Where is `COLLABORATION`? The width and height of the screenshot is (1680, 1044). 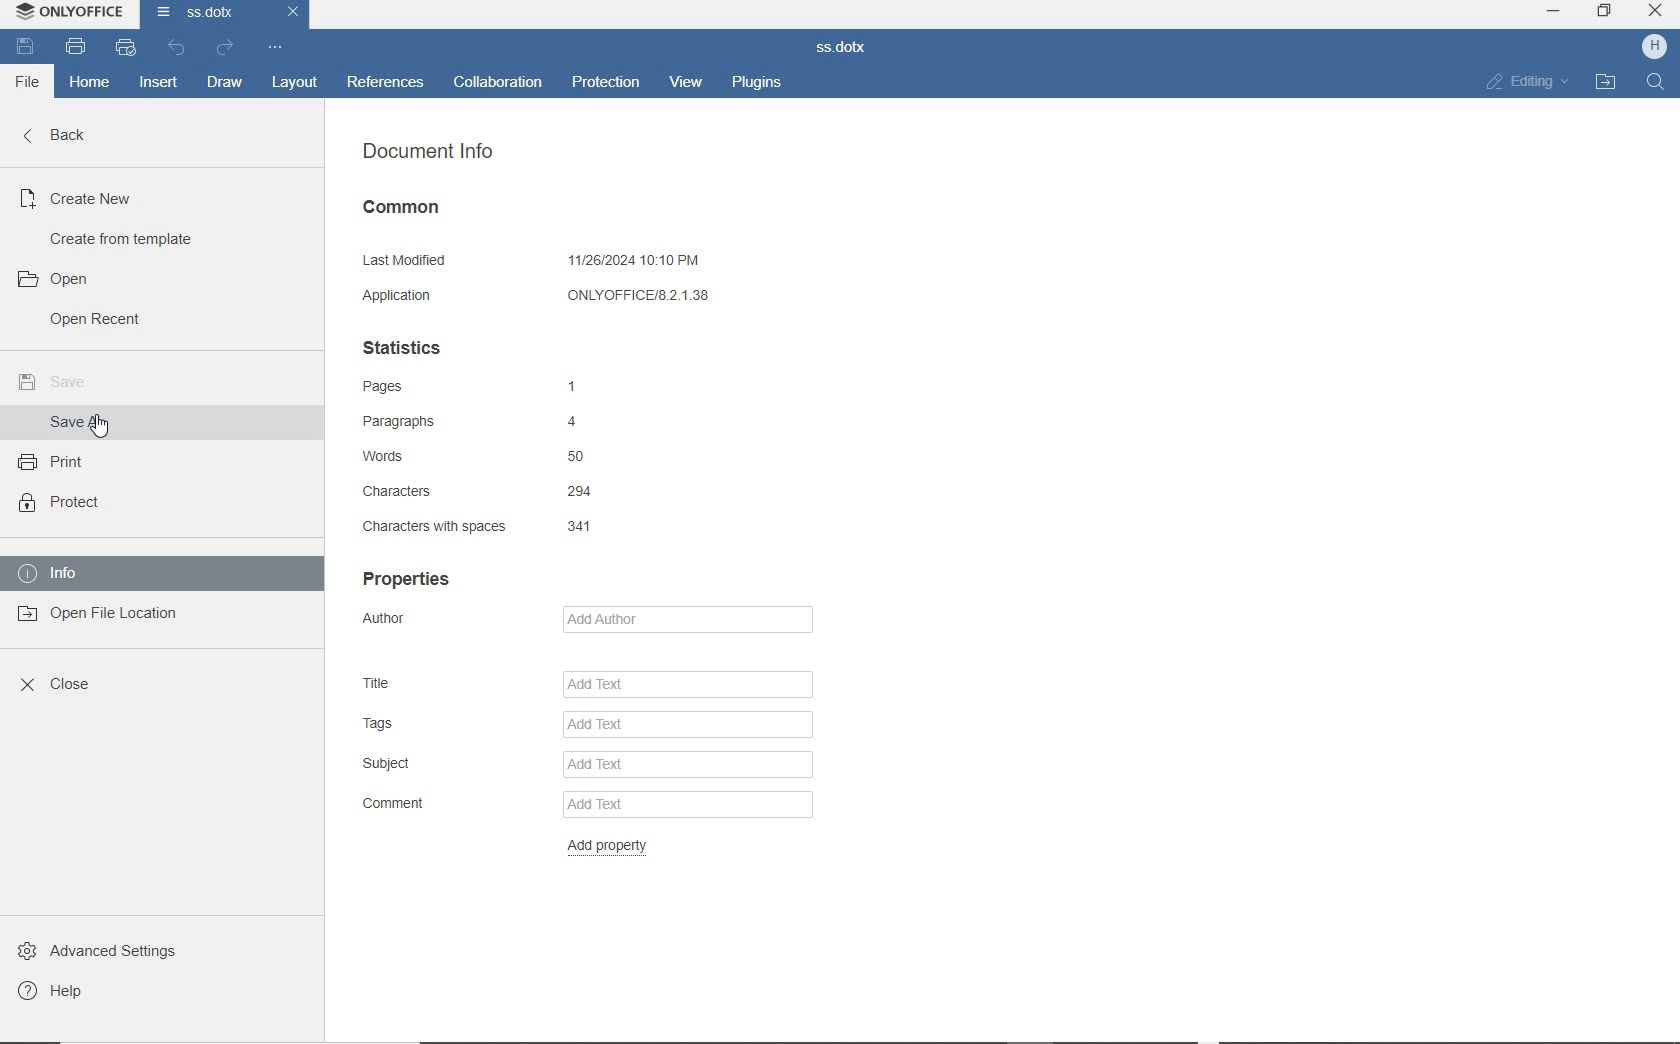
COLLABORATION is located at coordinates (499, 81).